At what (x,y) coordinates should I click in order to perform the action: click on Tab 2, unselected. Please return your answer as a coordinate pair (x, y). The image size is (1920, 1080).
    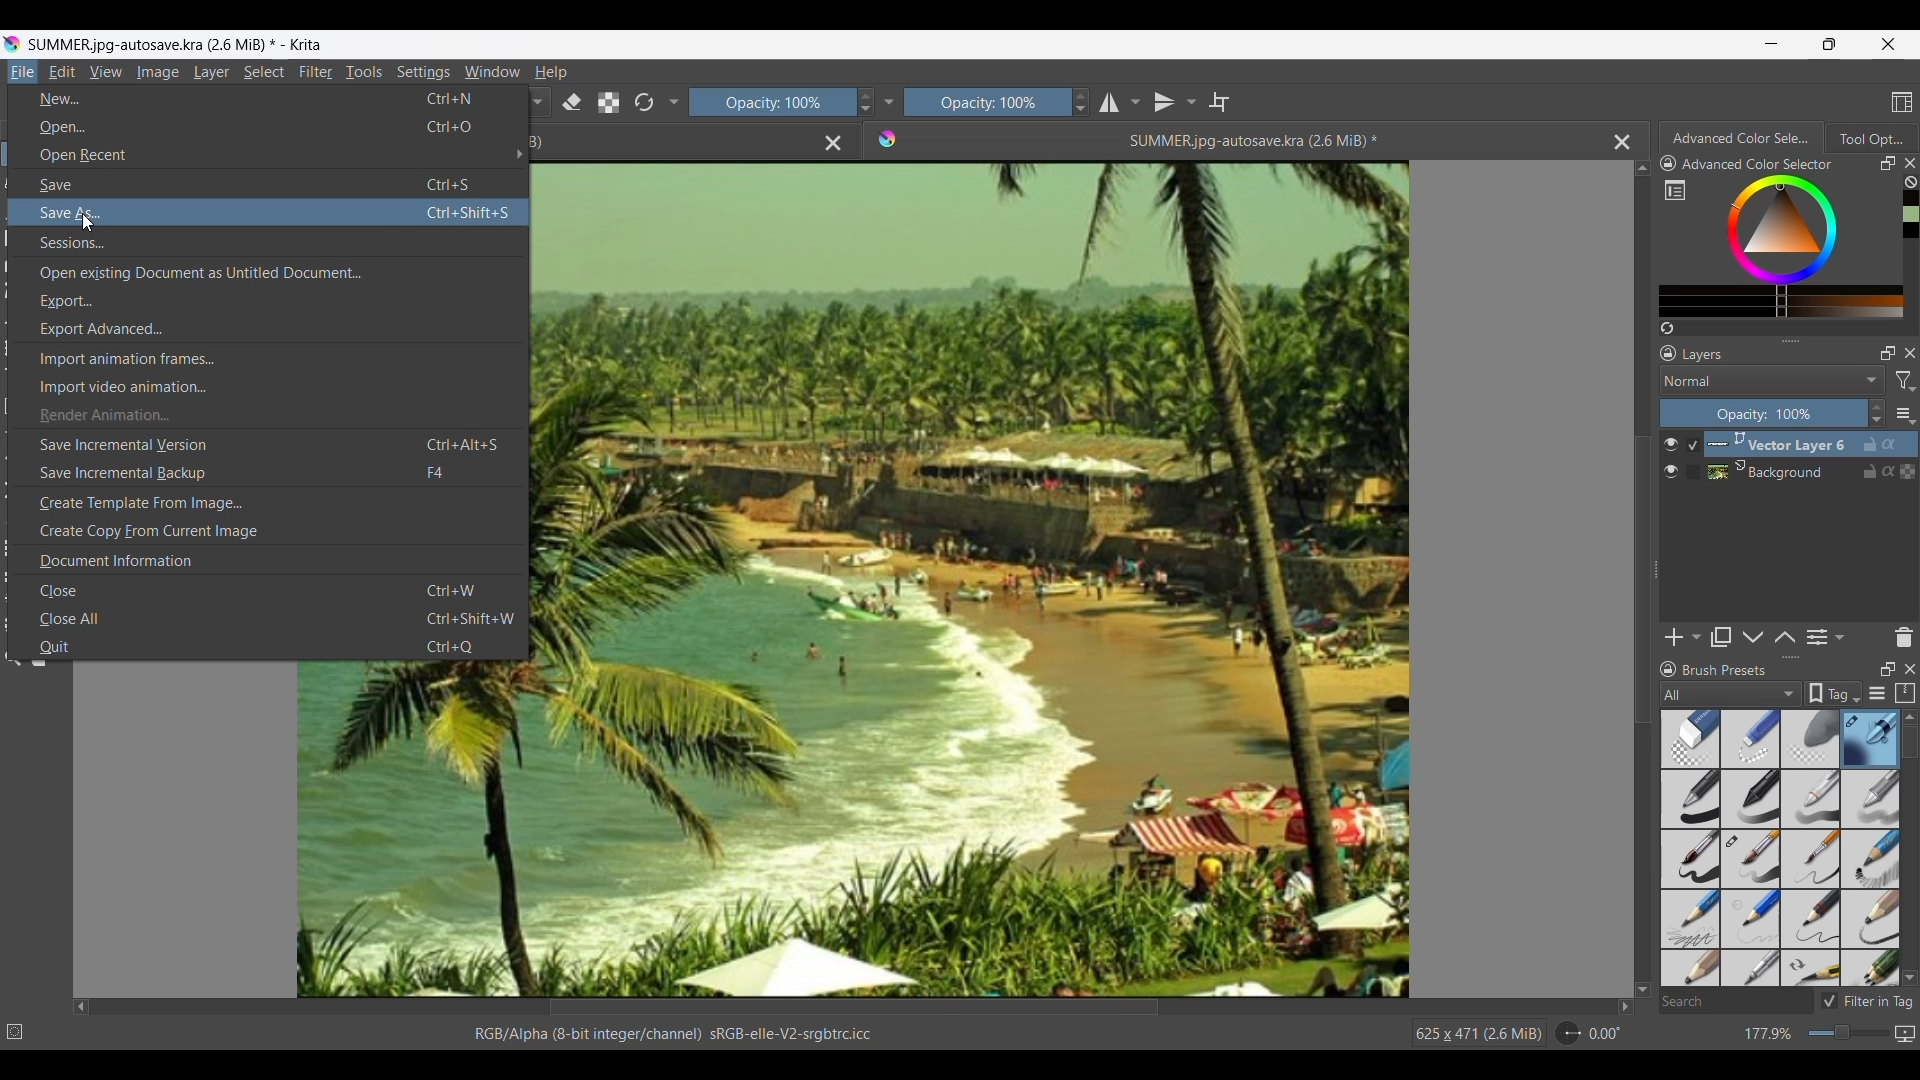
    Looking at the image, I should click on (1870, 138).